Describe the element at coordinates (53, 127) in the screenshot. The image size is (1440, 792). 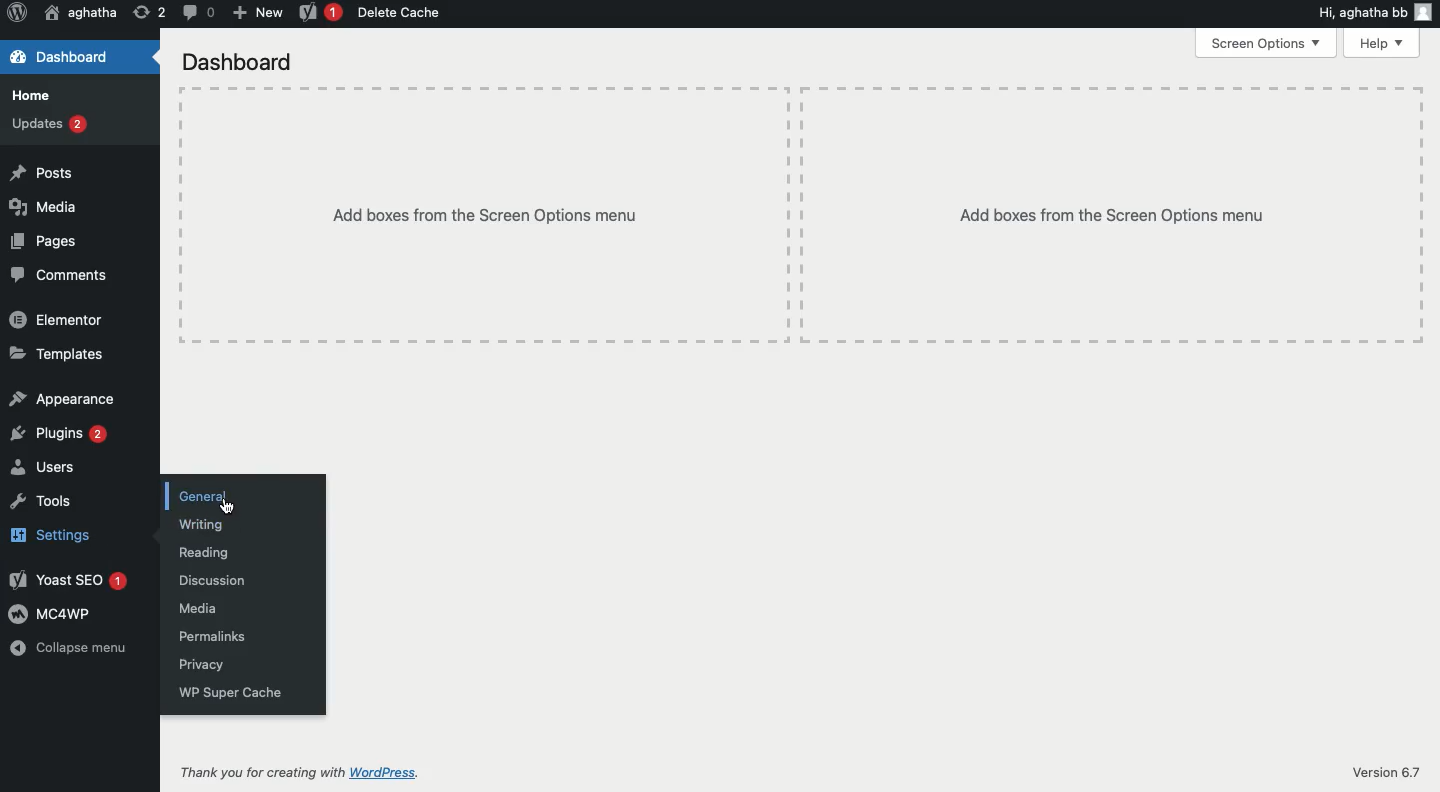
I see `Updates` at that location.